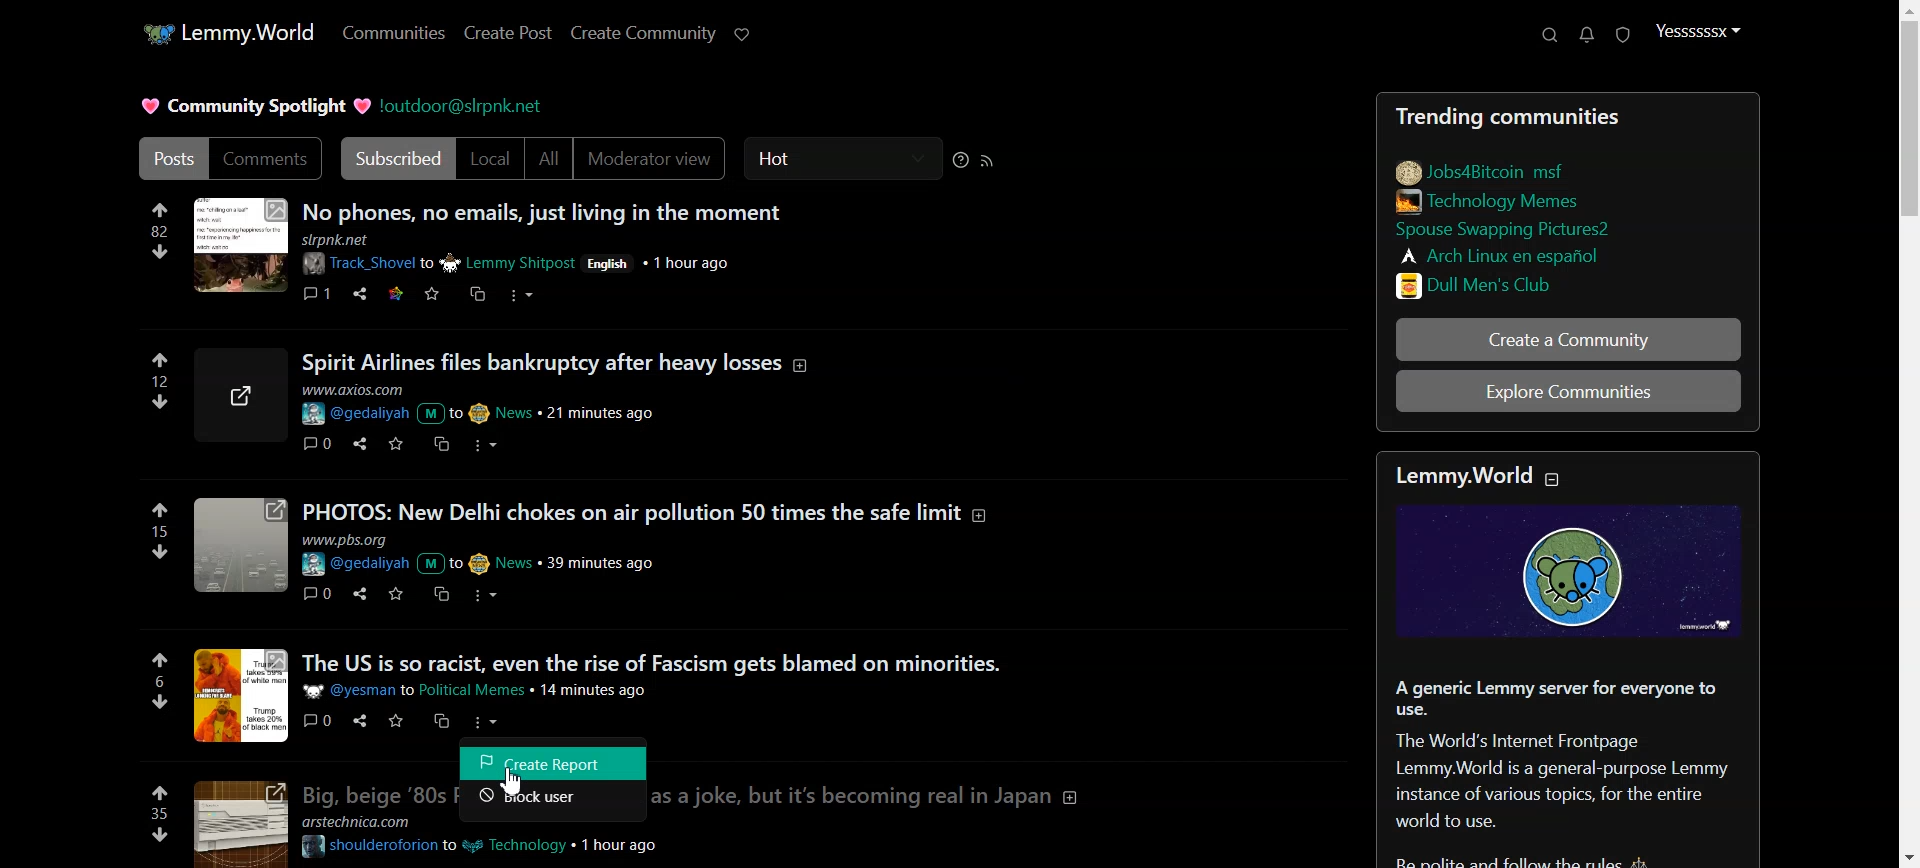 The height and width of the screenshot is (868, 1920). What do you see at coordinates (1566, 113) in the screenshot?
I see `Posts` at bounding box center [1566, 113].